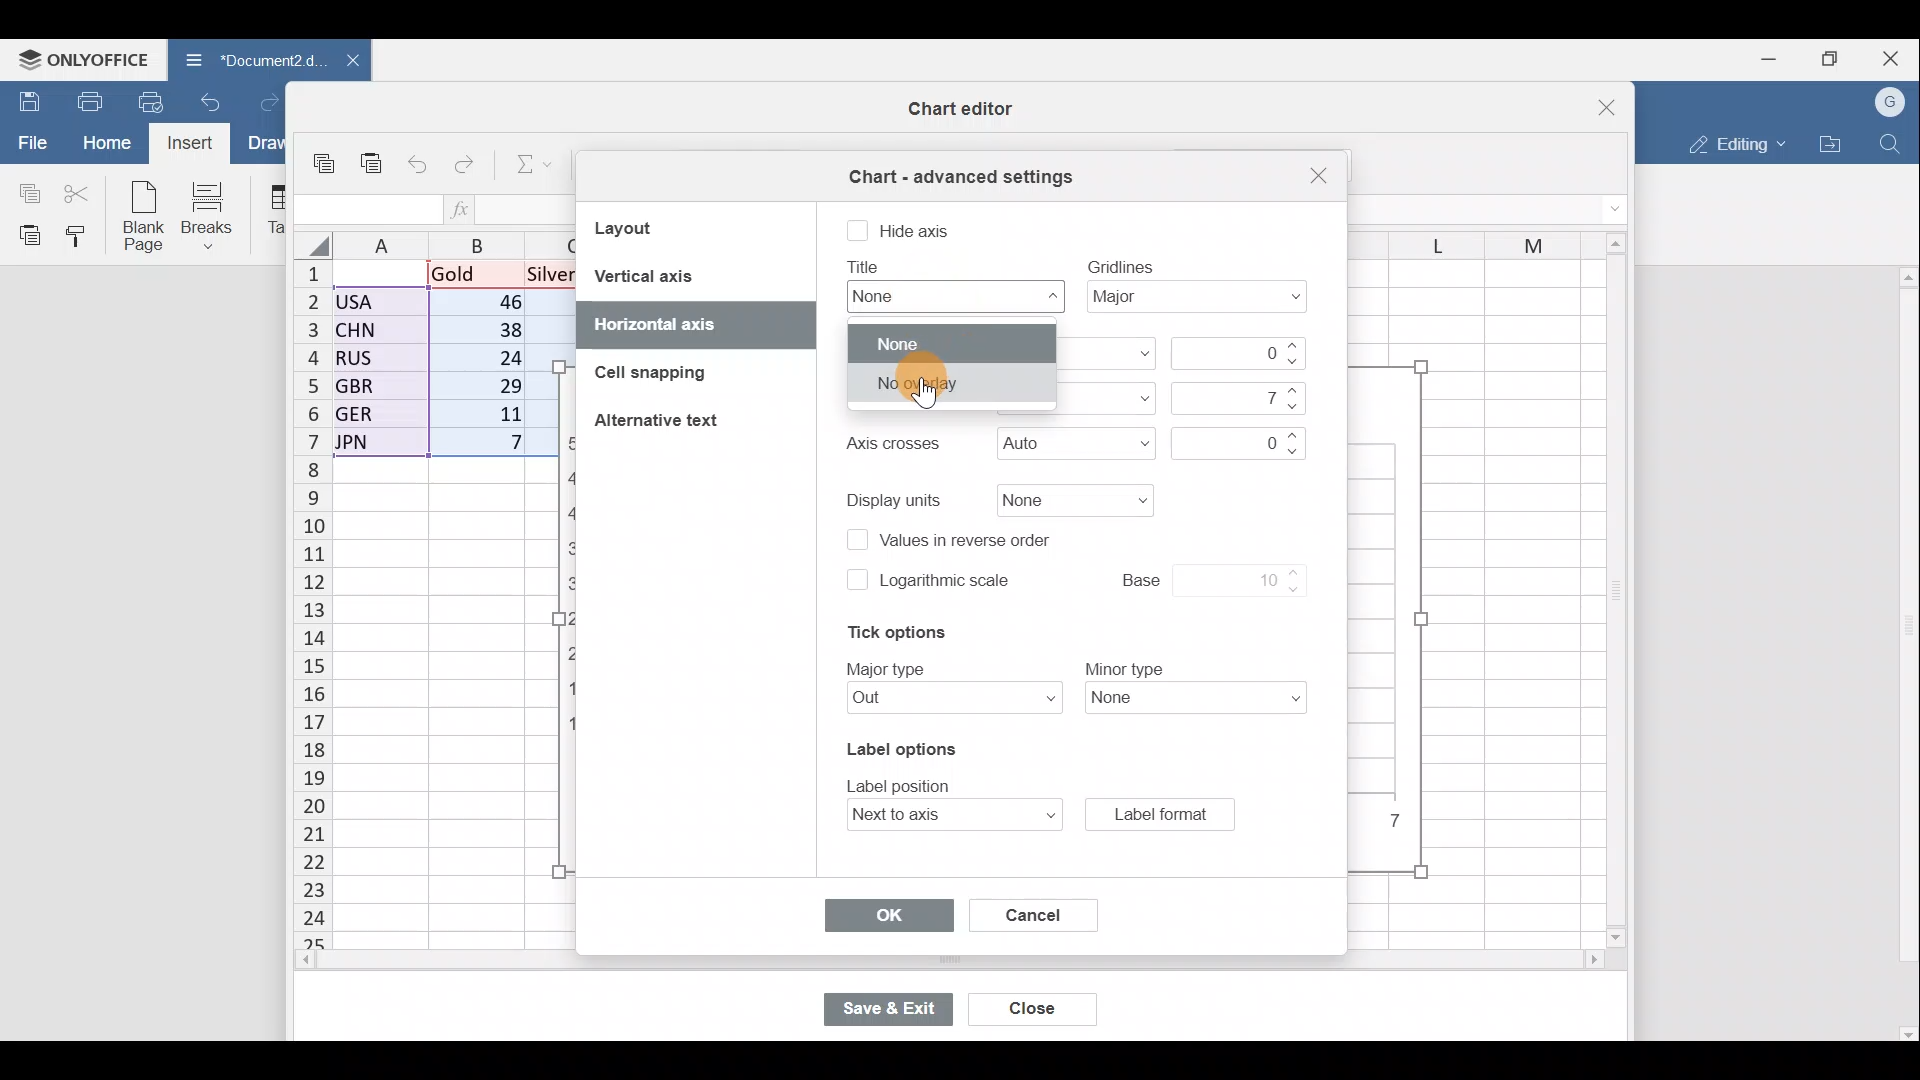  Describe the element at coordinates (266, 144) in the screenshot. I see `Draw` at that location.